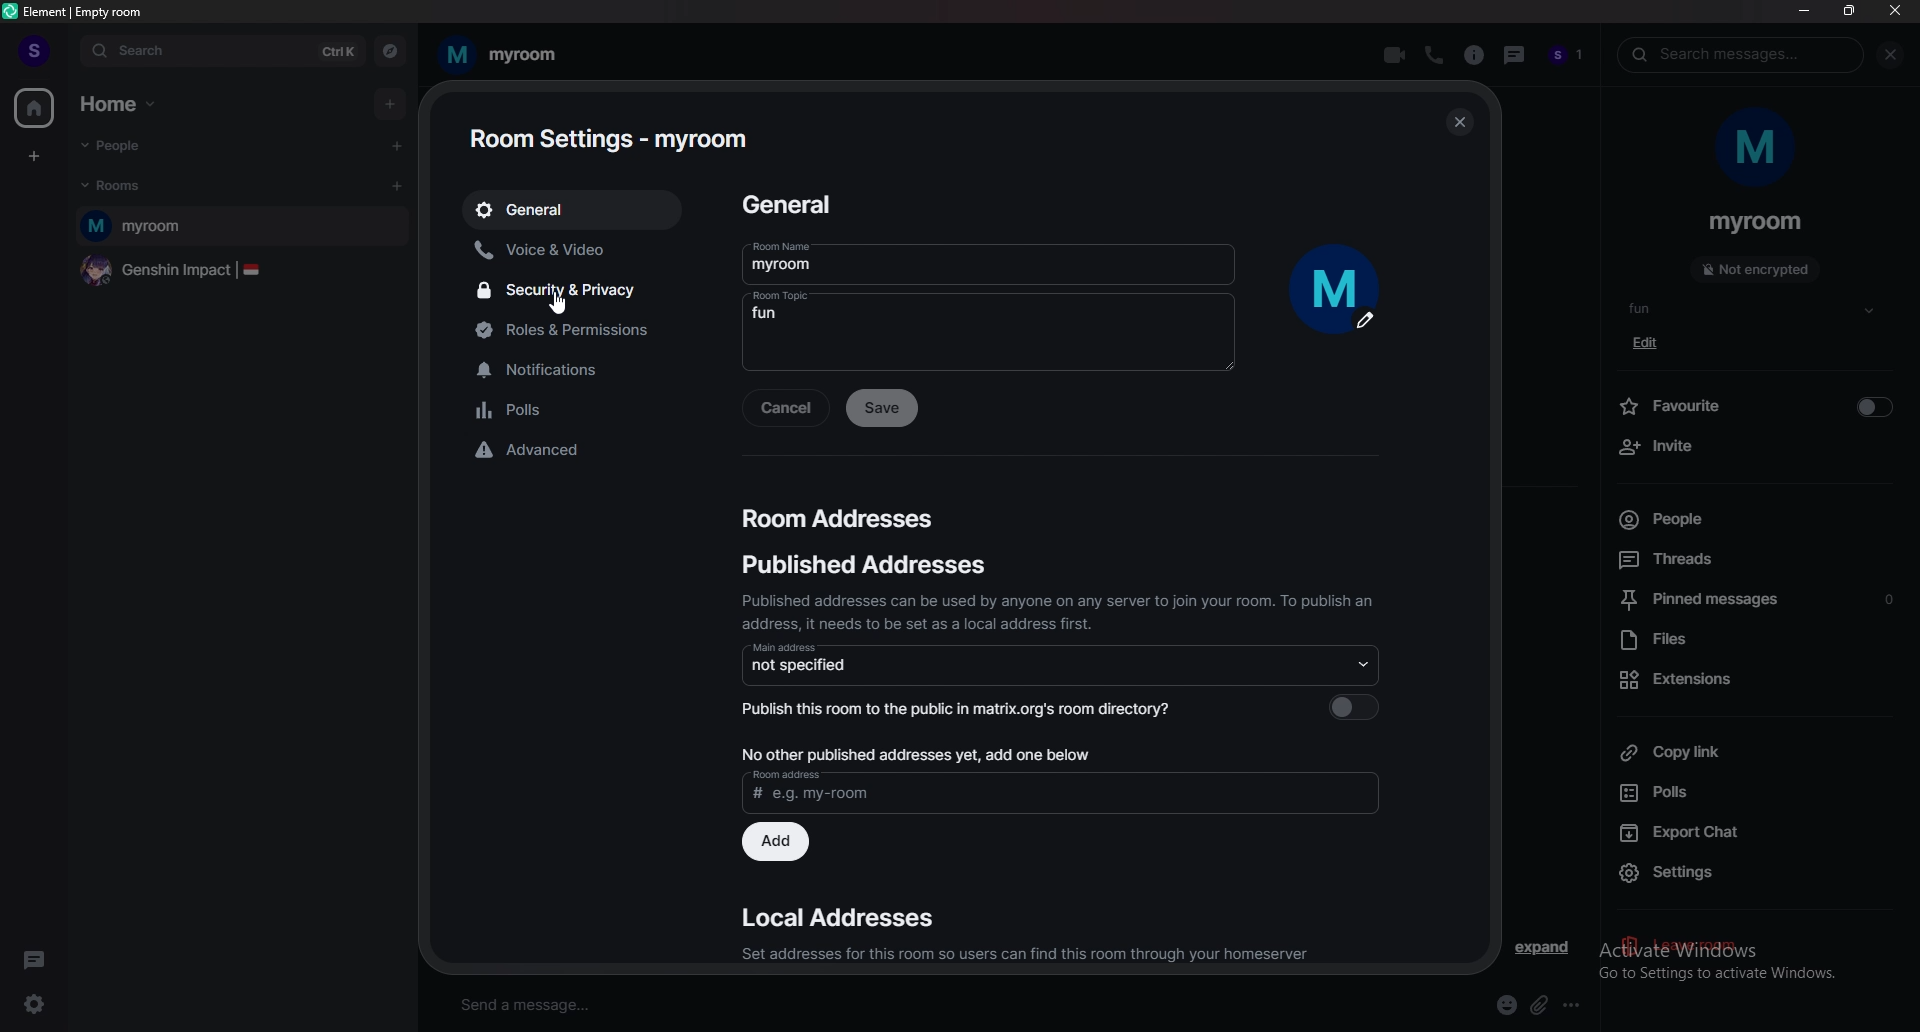 The width and height of the screenshot is (1920, 1032). I want to click on Set addresses for this room so users can find this room through your homeserver, so click(1025, 952).